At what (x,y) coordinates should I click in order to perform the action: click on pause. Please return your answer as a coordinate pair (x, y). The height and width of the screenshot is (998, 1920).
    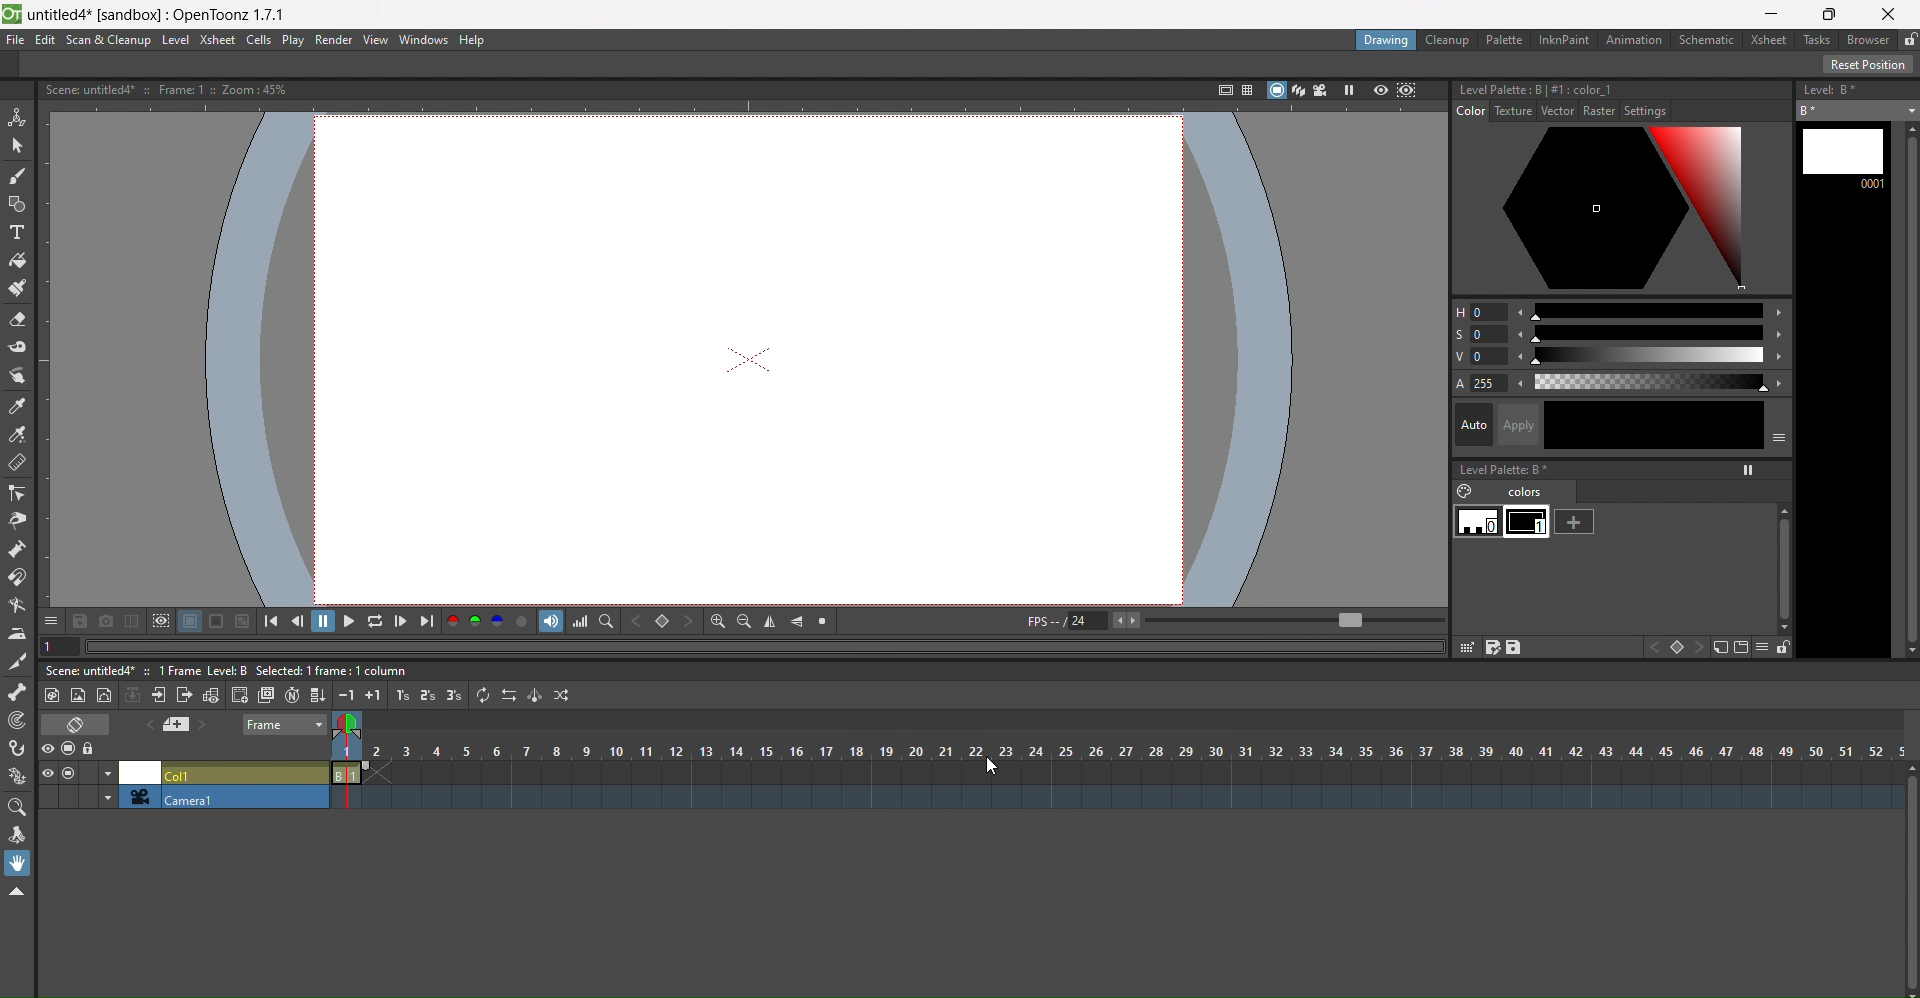
    Looking at the image, I should click on (324, 621).